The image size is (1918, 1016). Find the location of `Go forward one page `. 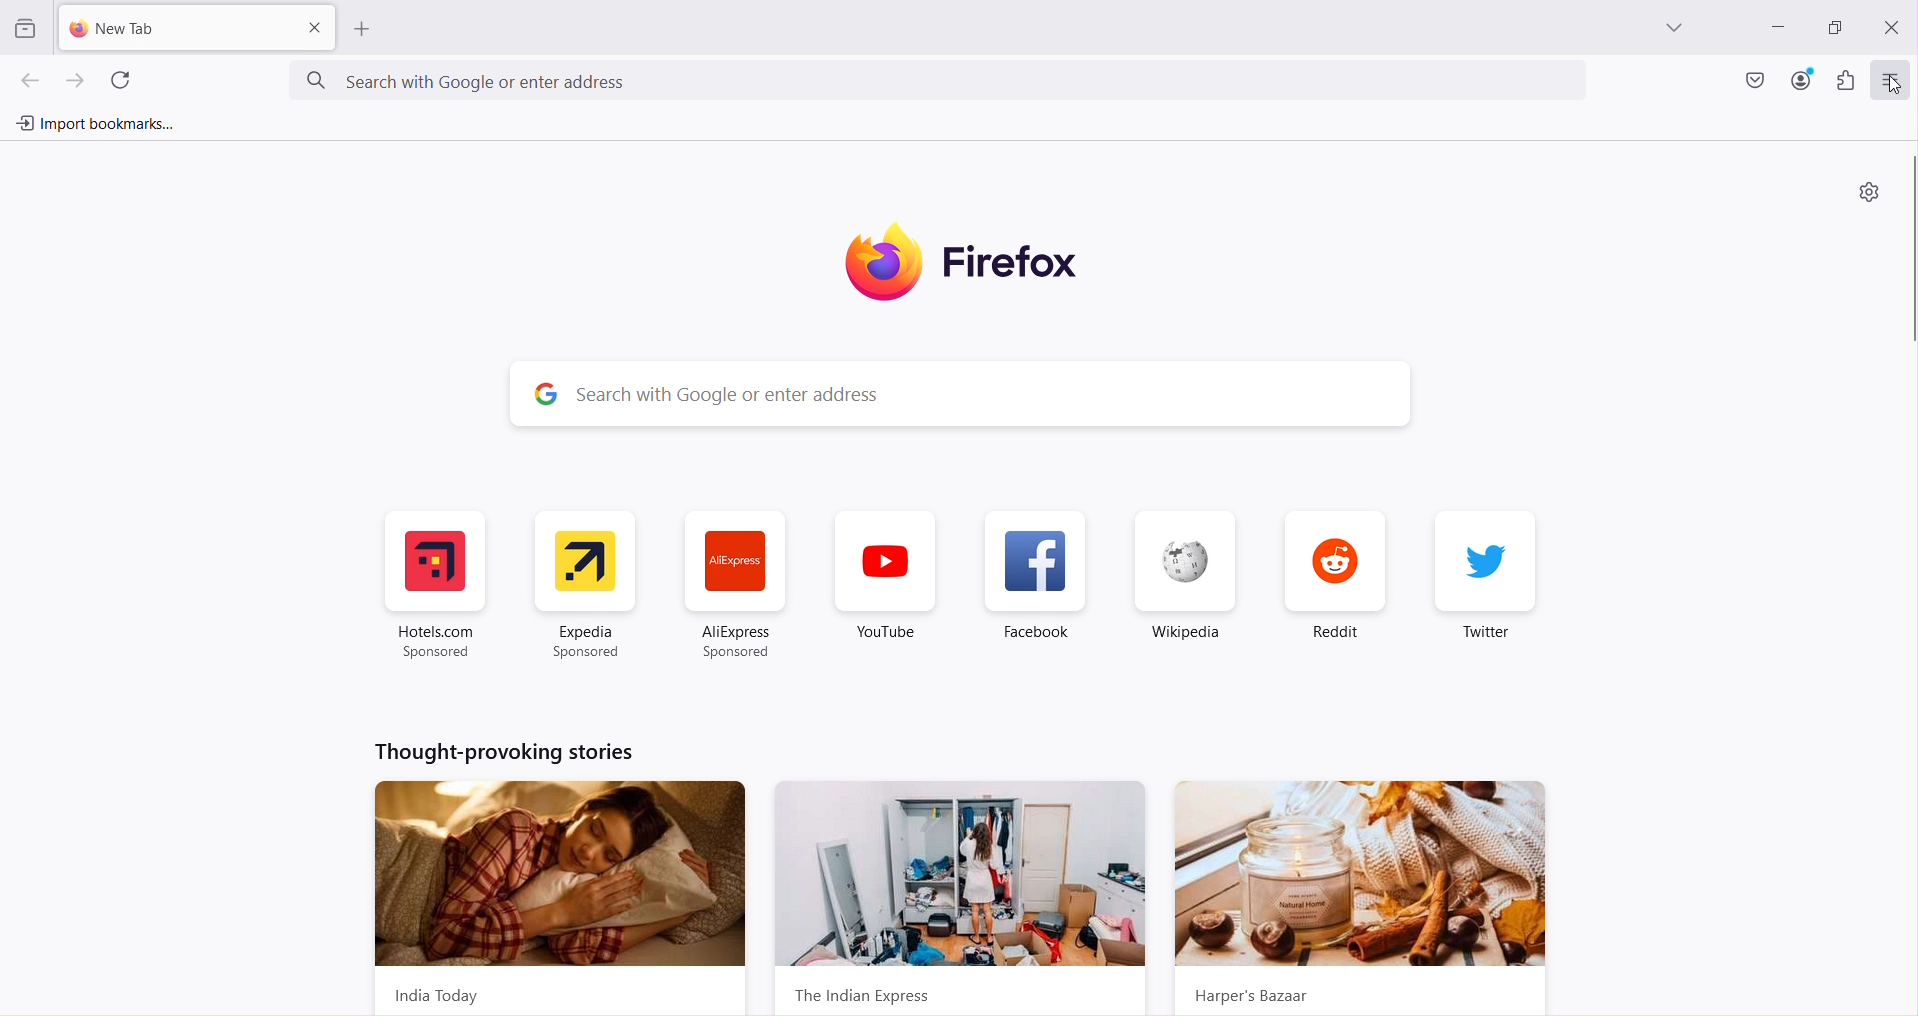

Go forward one page  is located at coordinates (80, 78).